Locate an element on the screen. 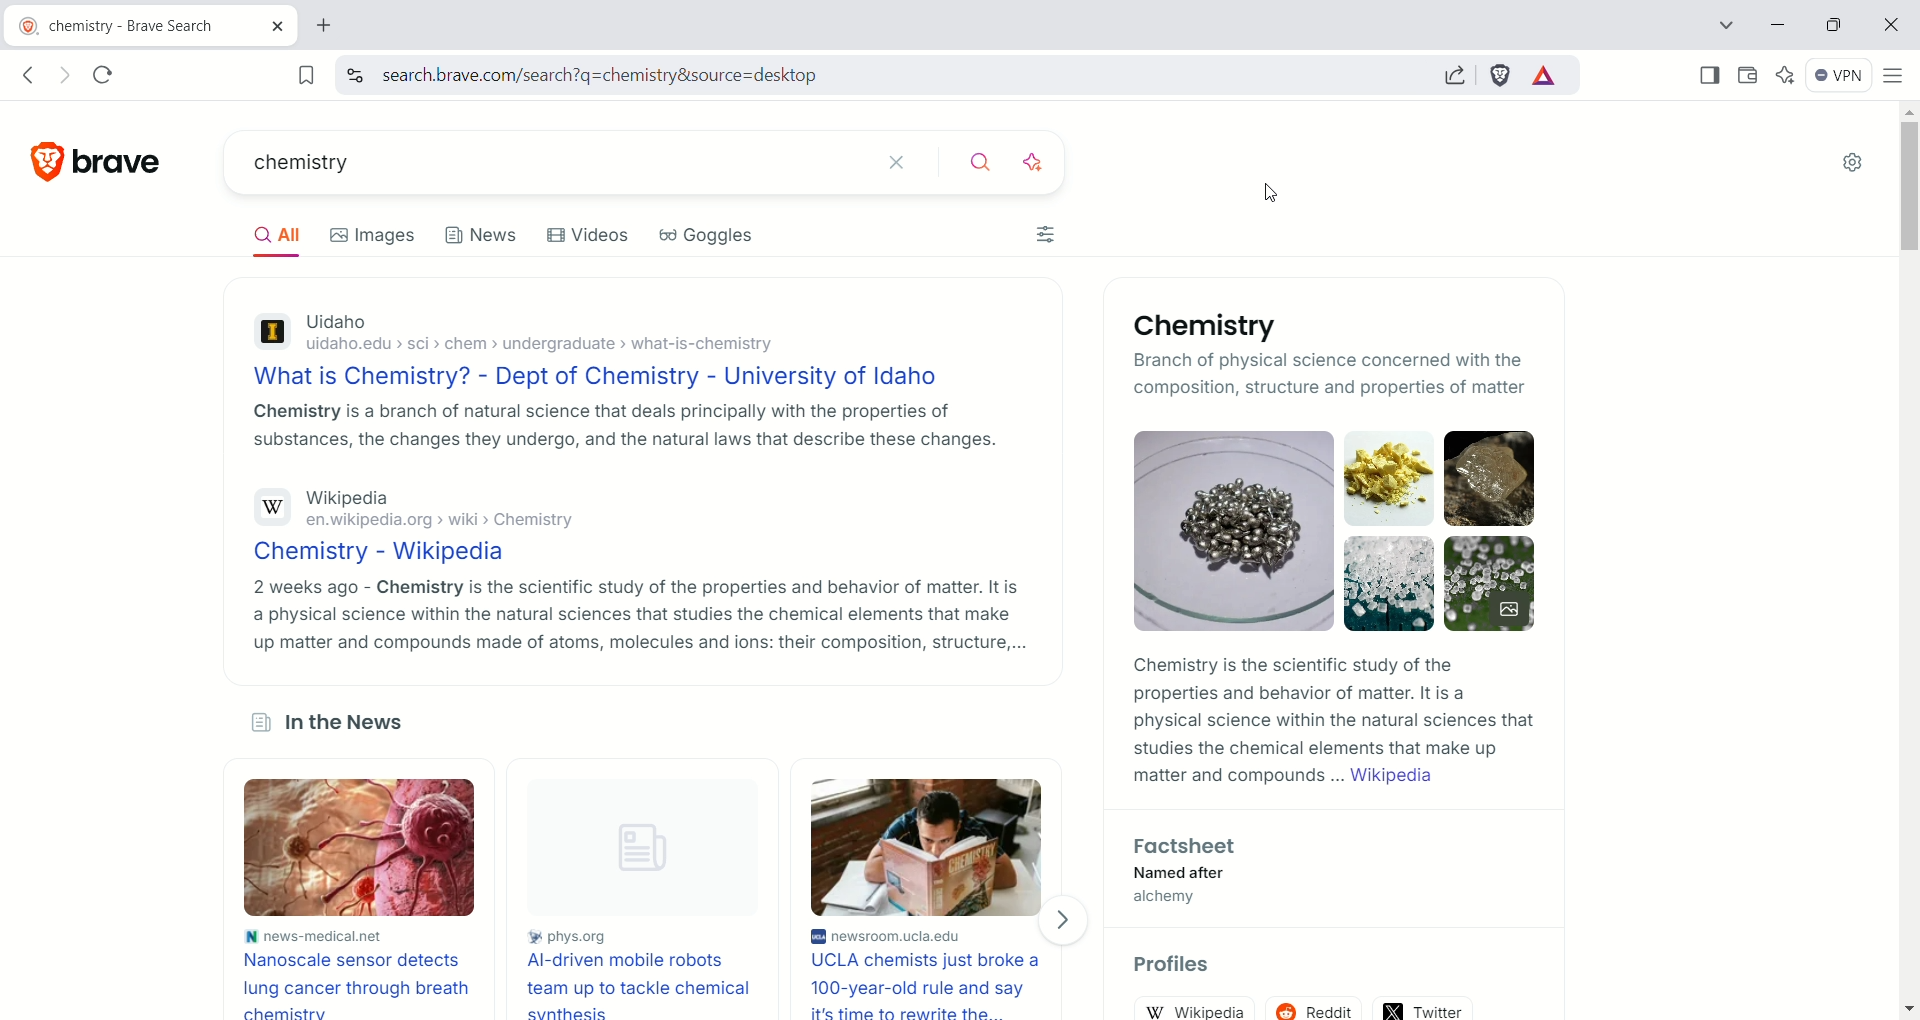 Image resolution: width=1920 pixels, height=1020 pixels. next is located at coordinates (1071, 917).